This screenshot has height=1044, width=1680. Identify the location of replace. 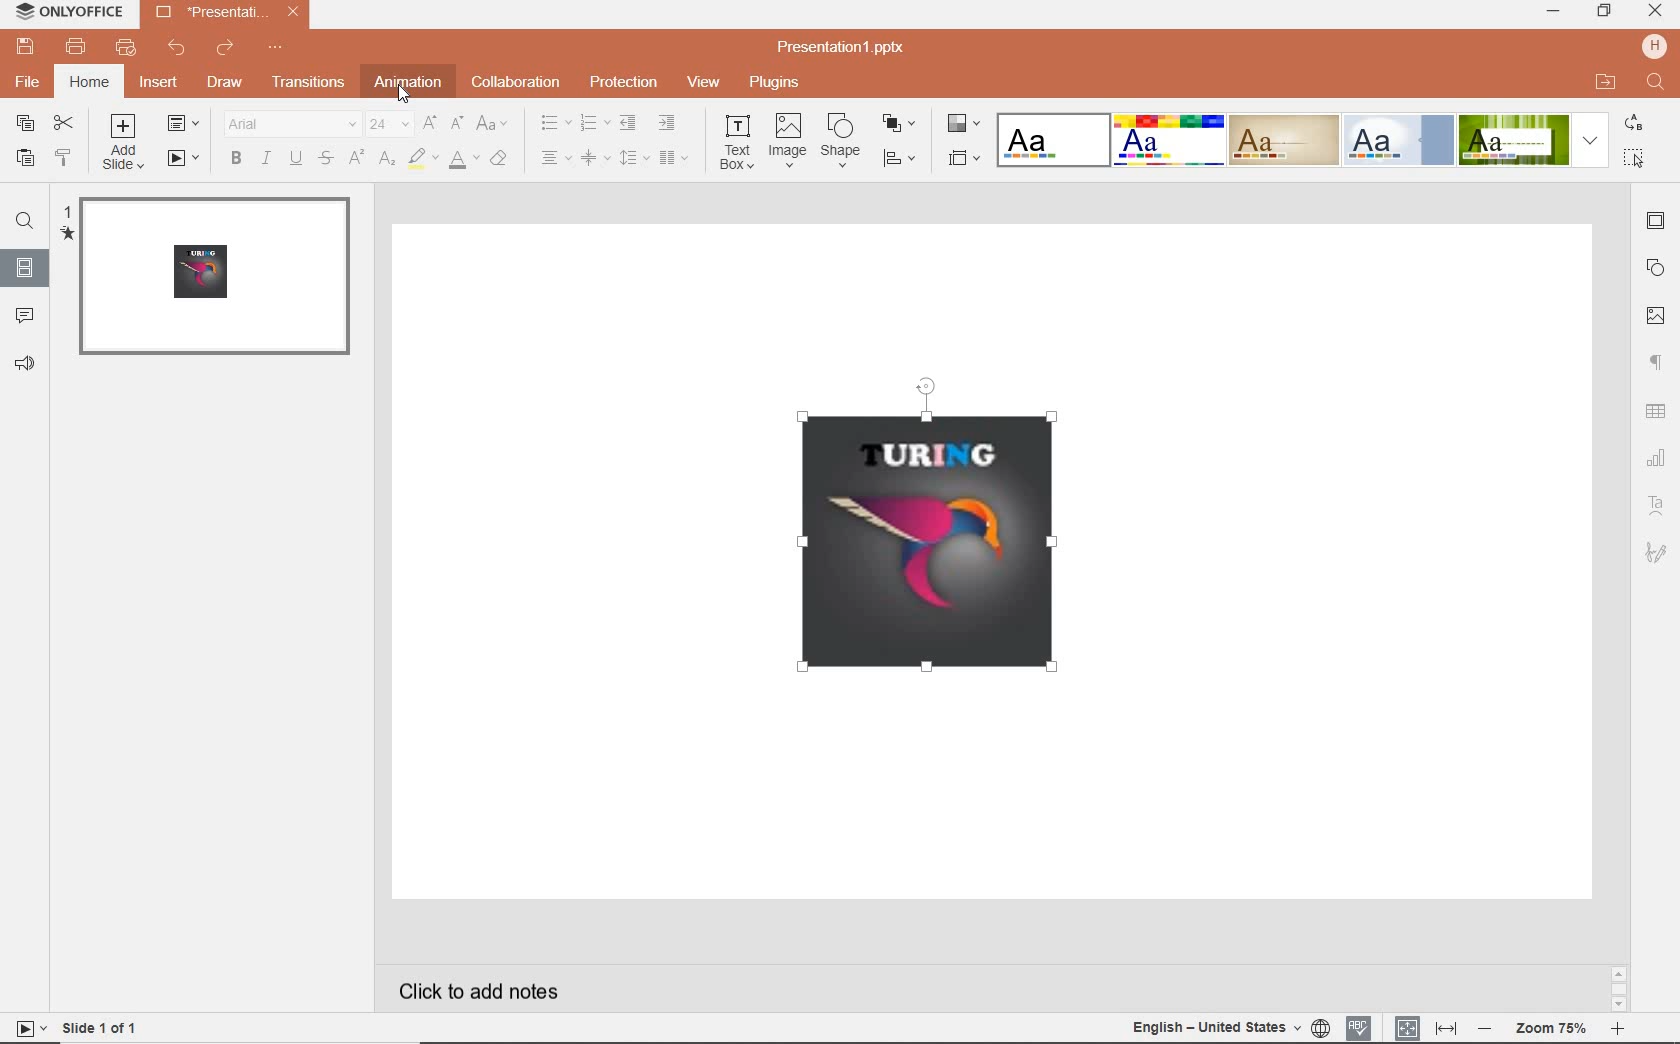
(1638, 125).